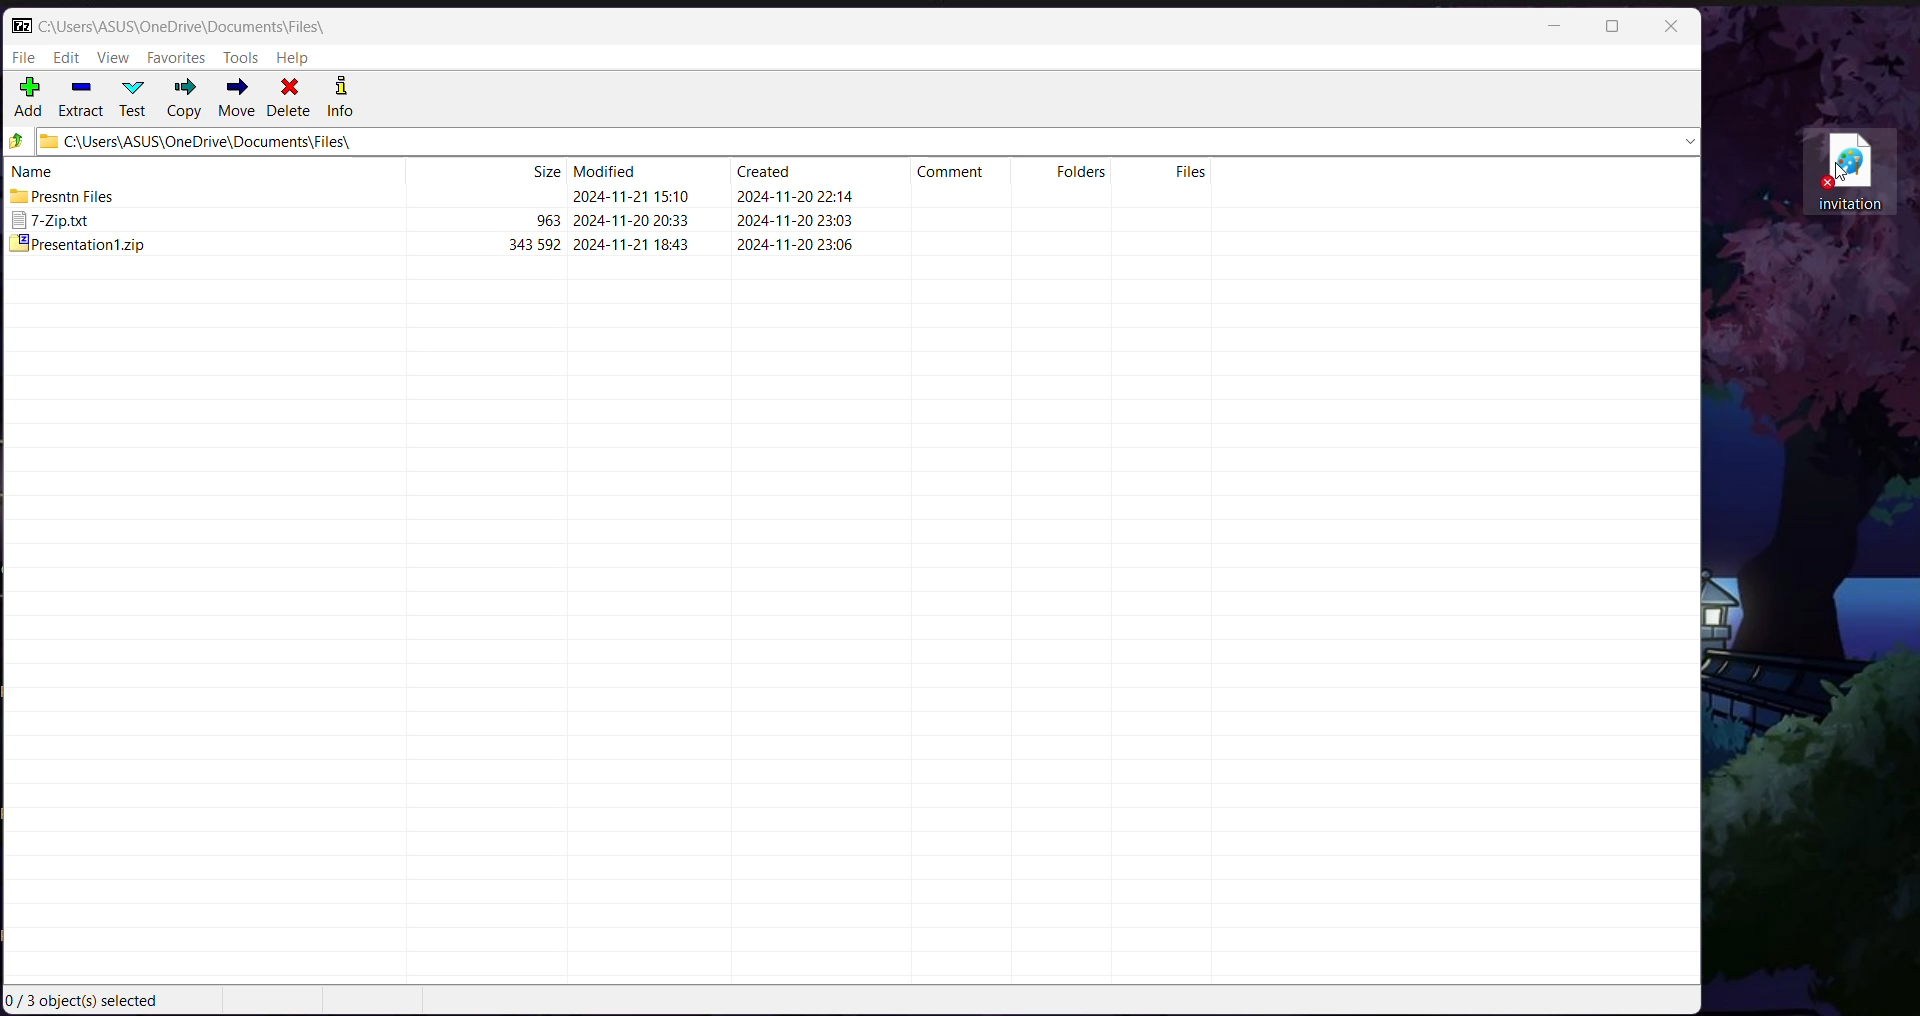 The image size is (1920, 1016). Describe the element at coordinates (768, 167) in the screenshot. I see `Created` at that location.